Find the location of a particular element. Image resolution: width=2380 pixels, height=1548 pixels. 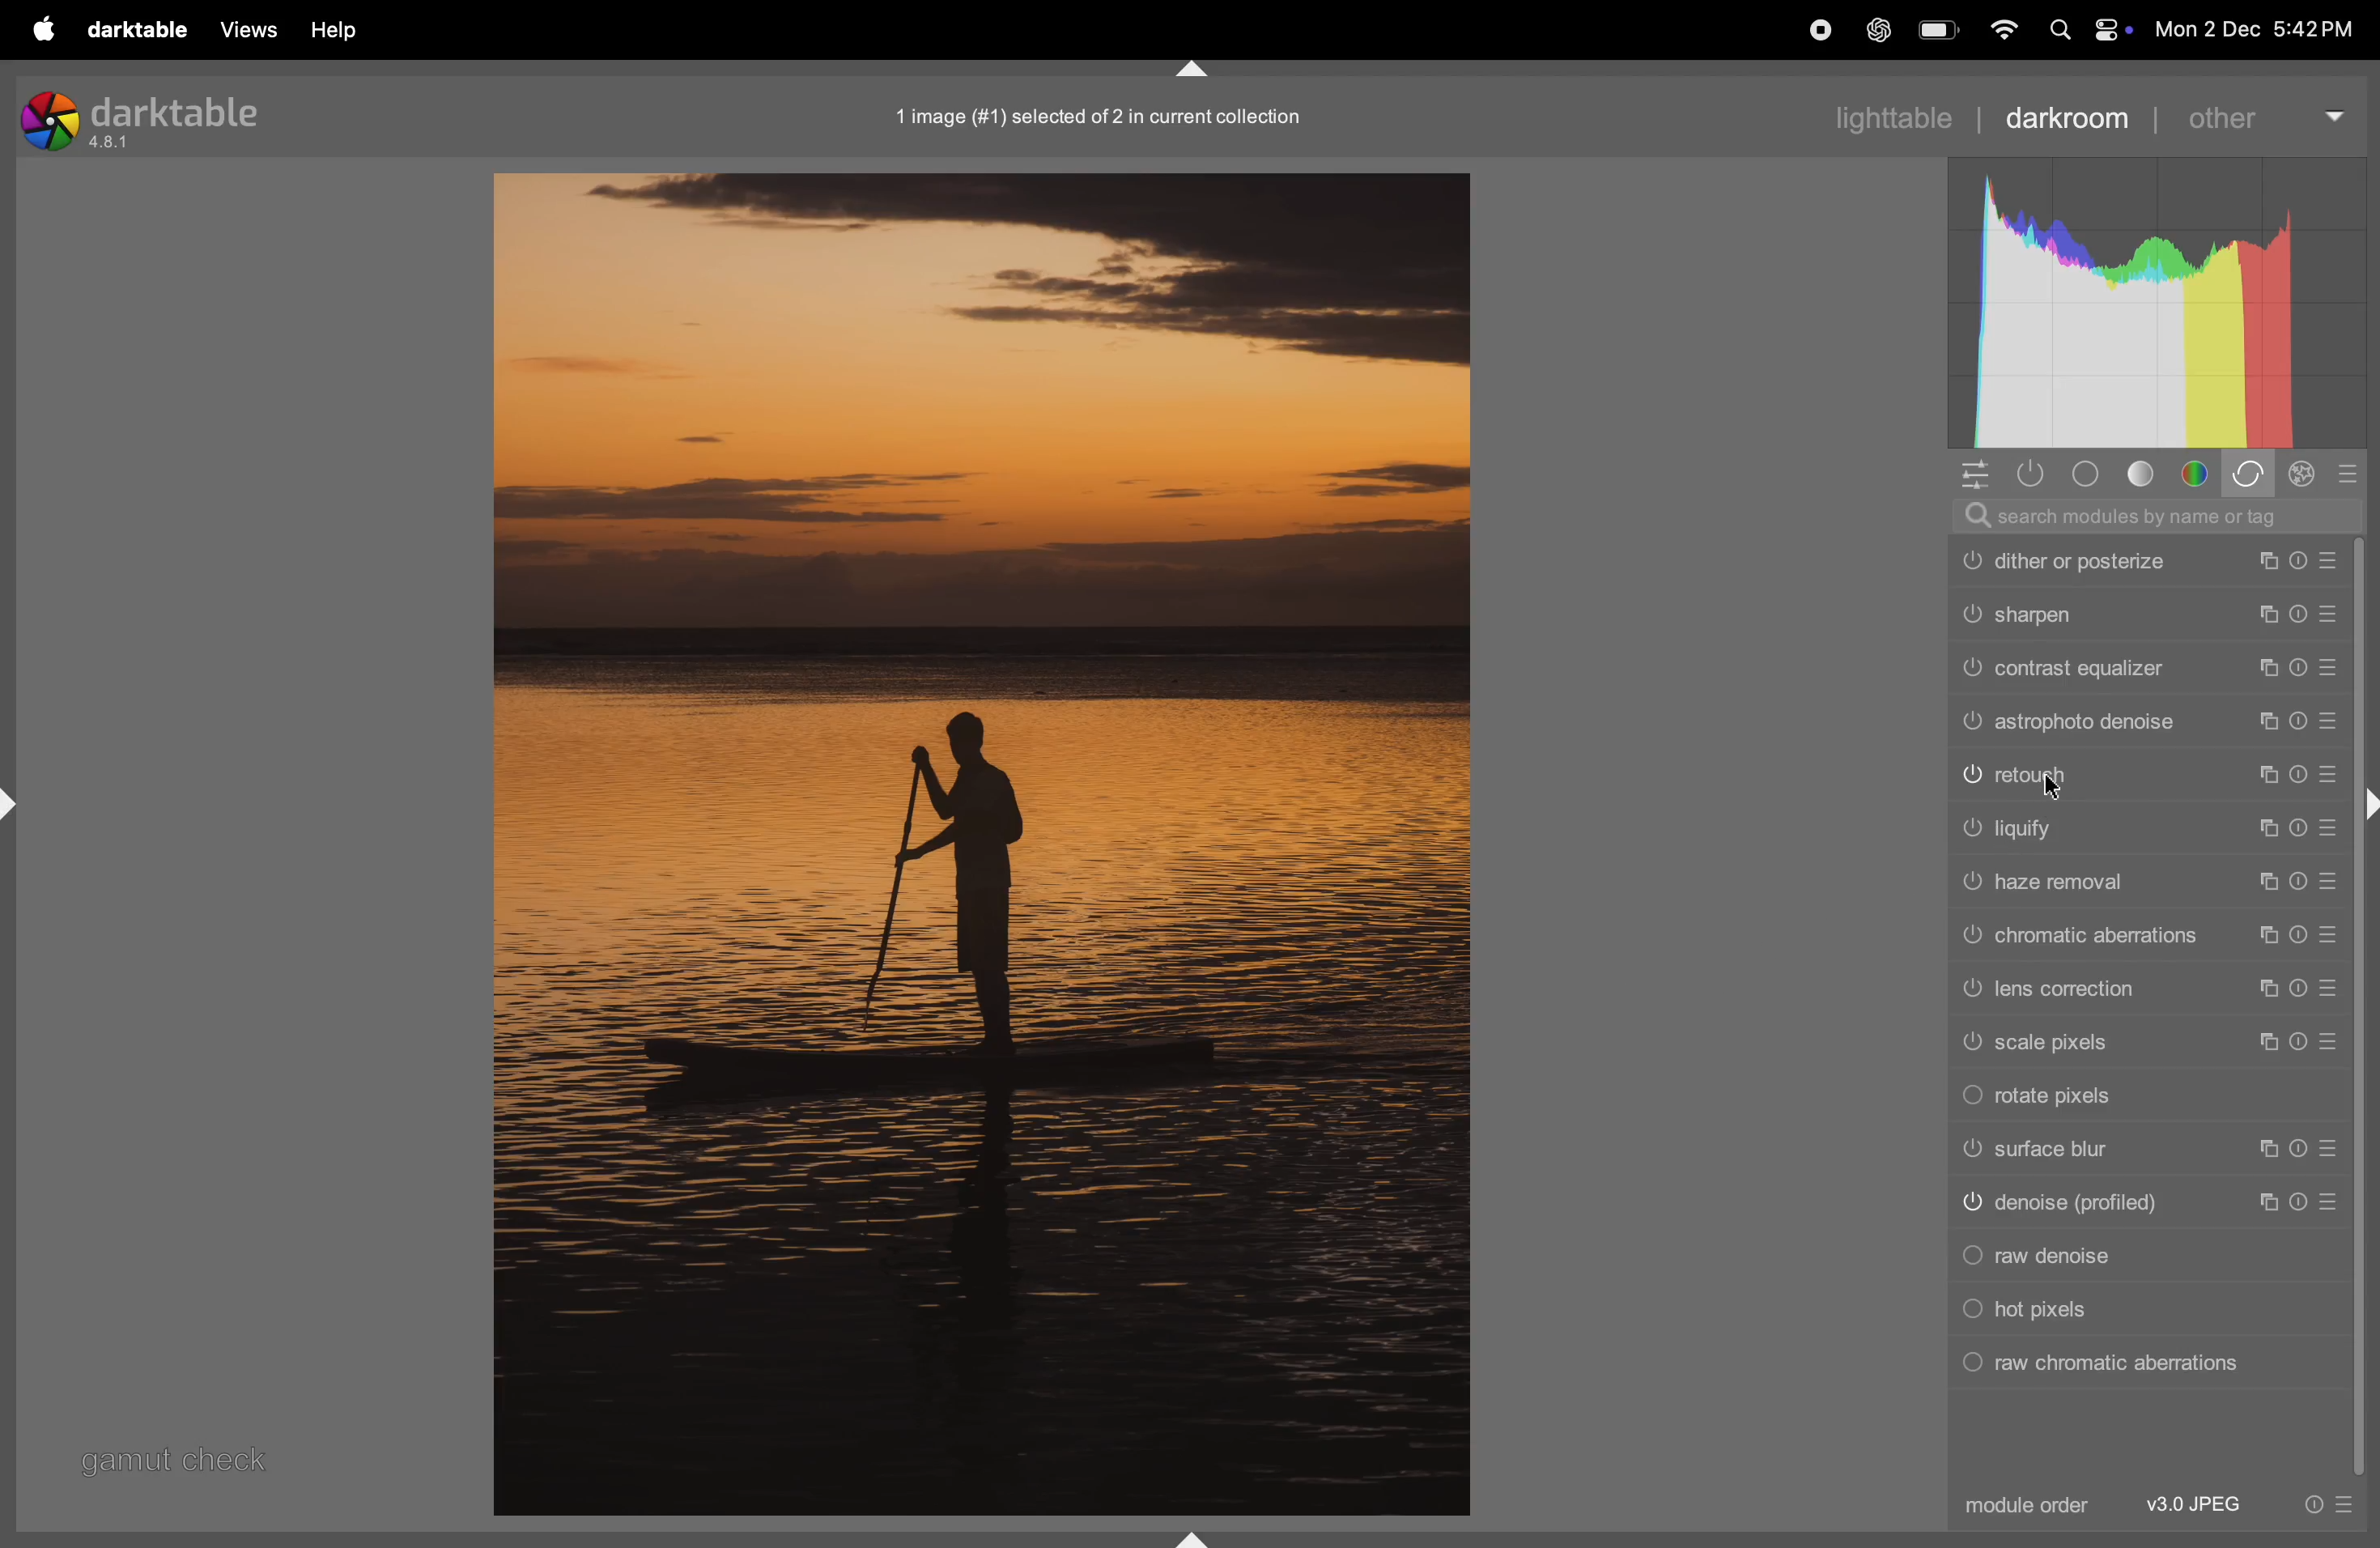

help is located at coordinates (331, 29).